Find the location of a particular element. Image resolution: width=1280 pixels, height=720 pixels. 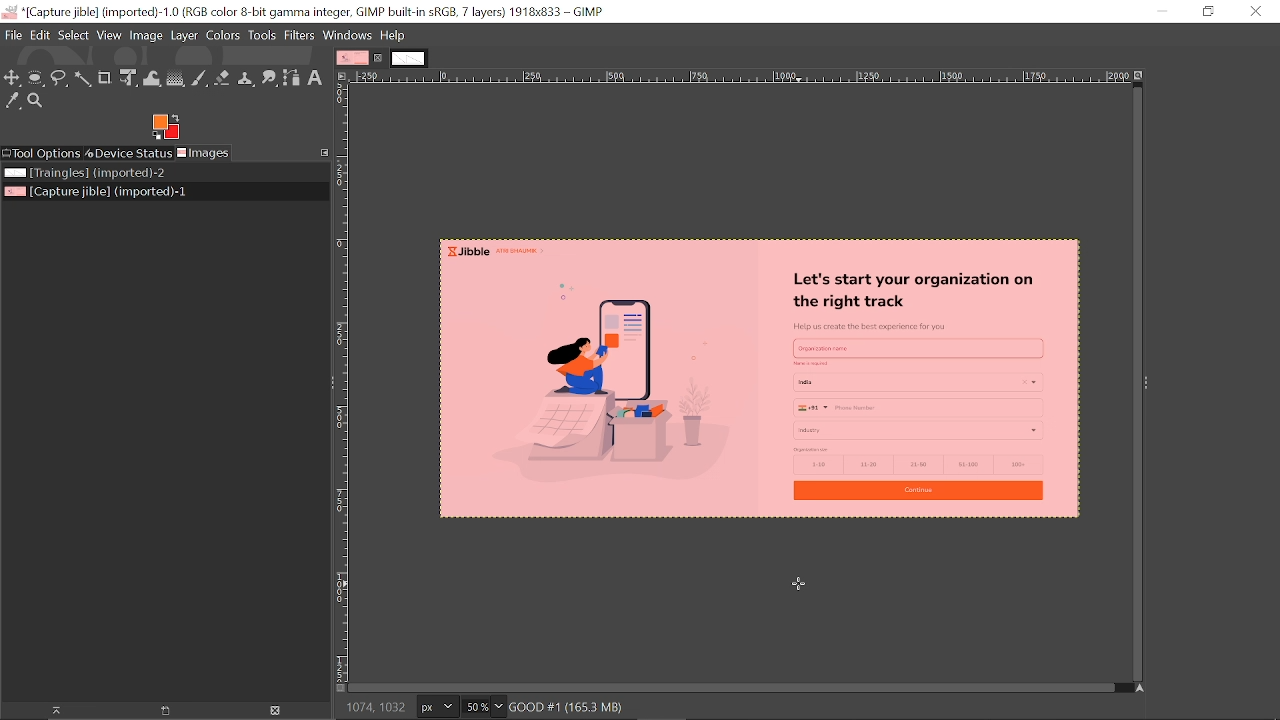

Current image file is located at coordinates (94, 192).